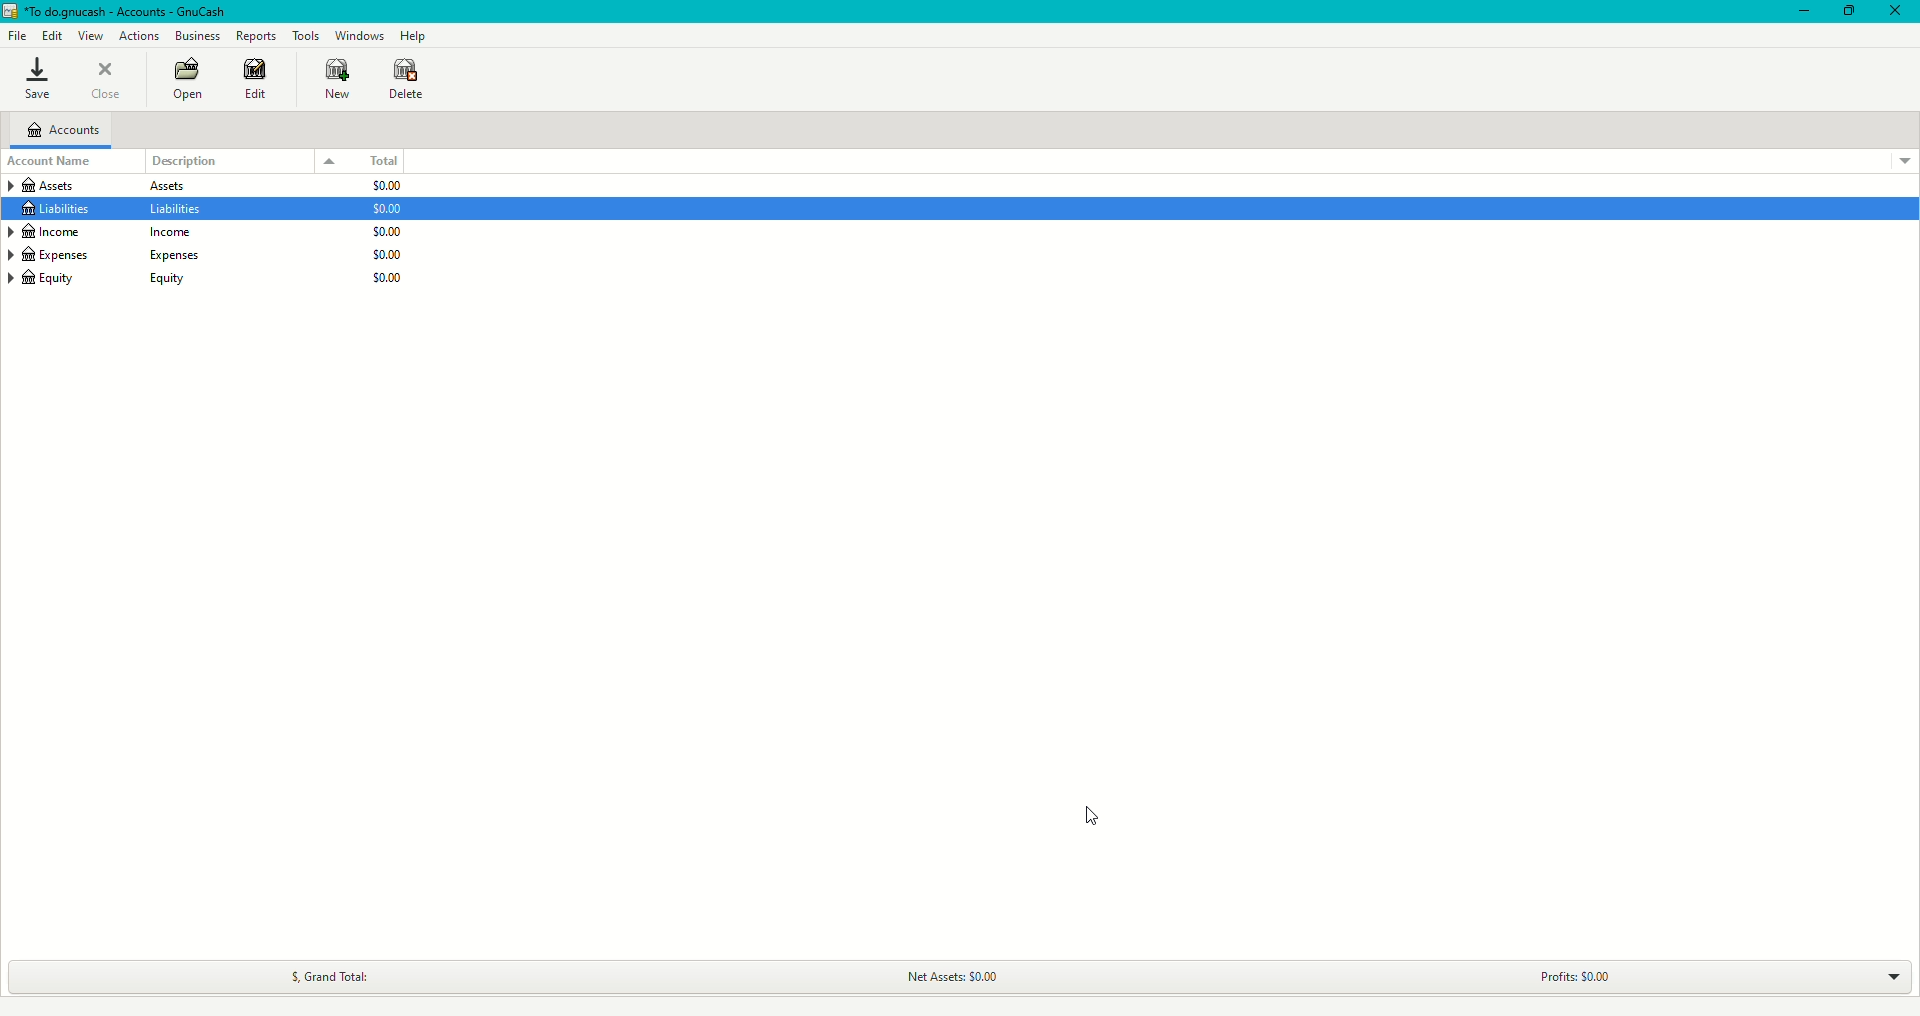  Describe the element at coordinates (323, 973) in the screenshot. I see `Grand Total` at that location.